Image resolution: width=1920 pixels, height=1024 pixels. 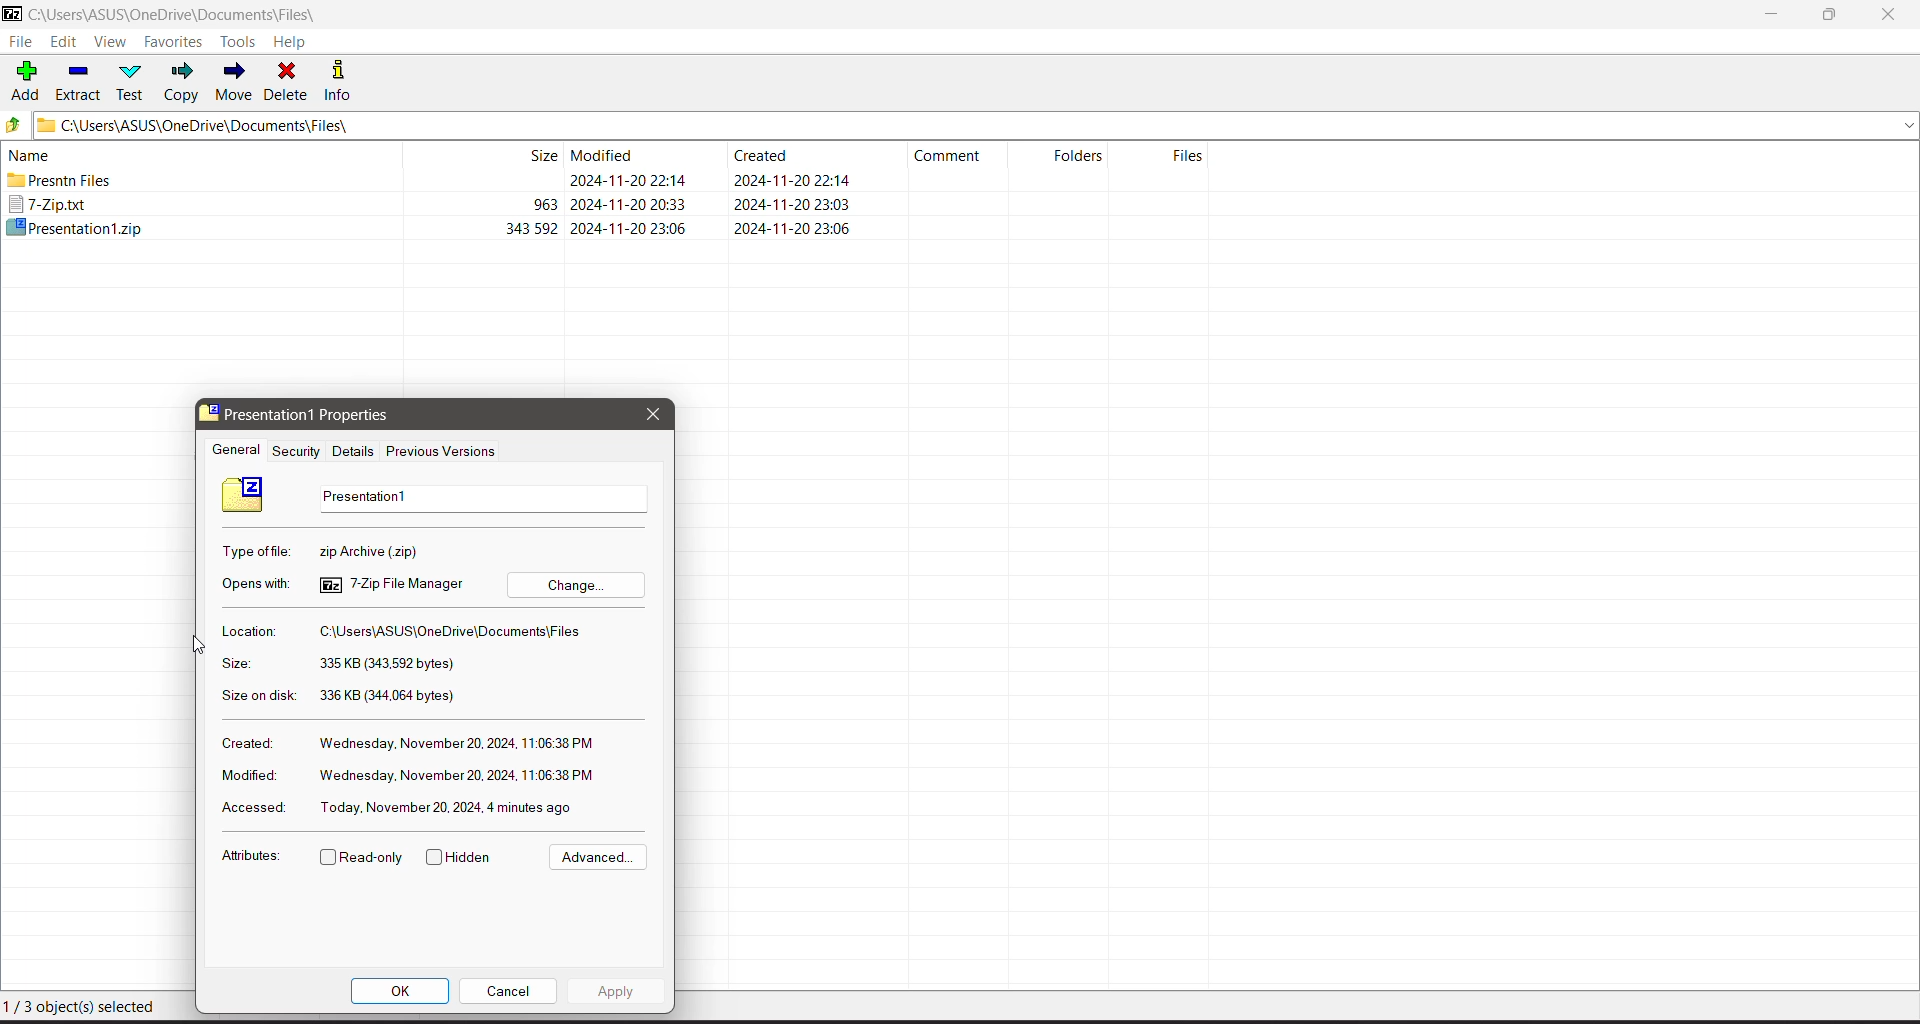 I want to click on Modified Day, Date, Year and time, so click(x=455, y=775).